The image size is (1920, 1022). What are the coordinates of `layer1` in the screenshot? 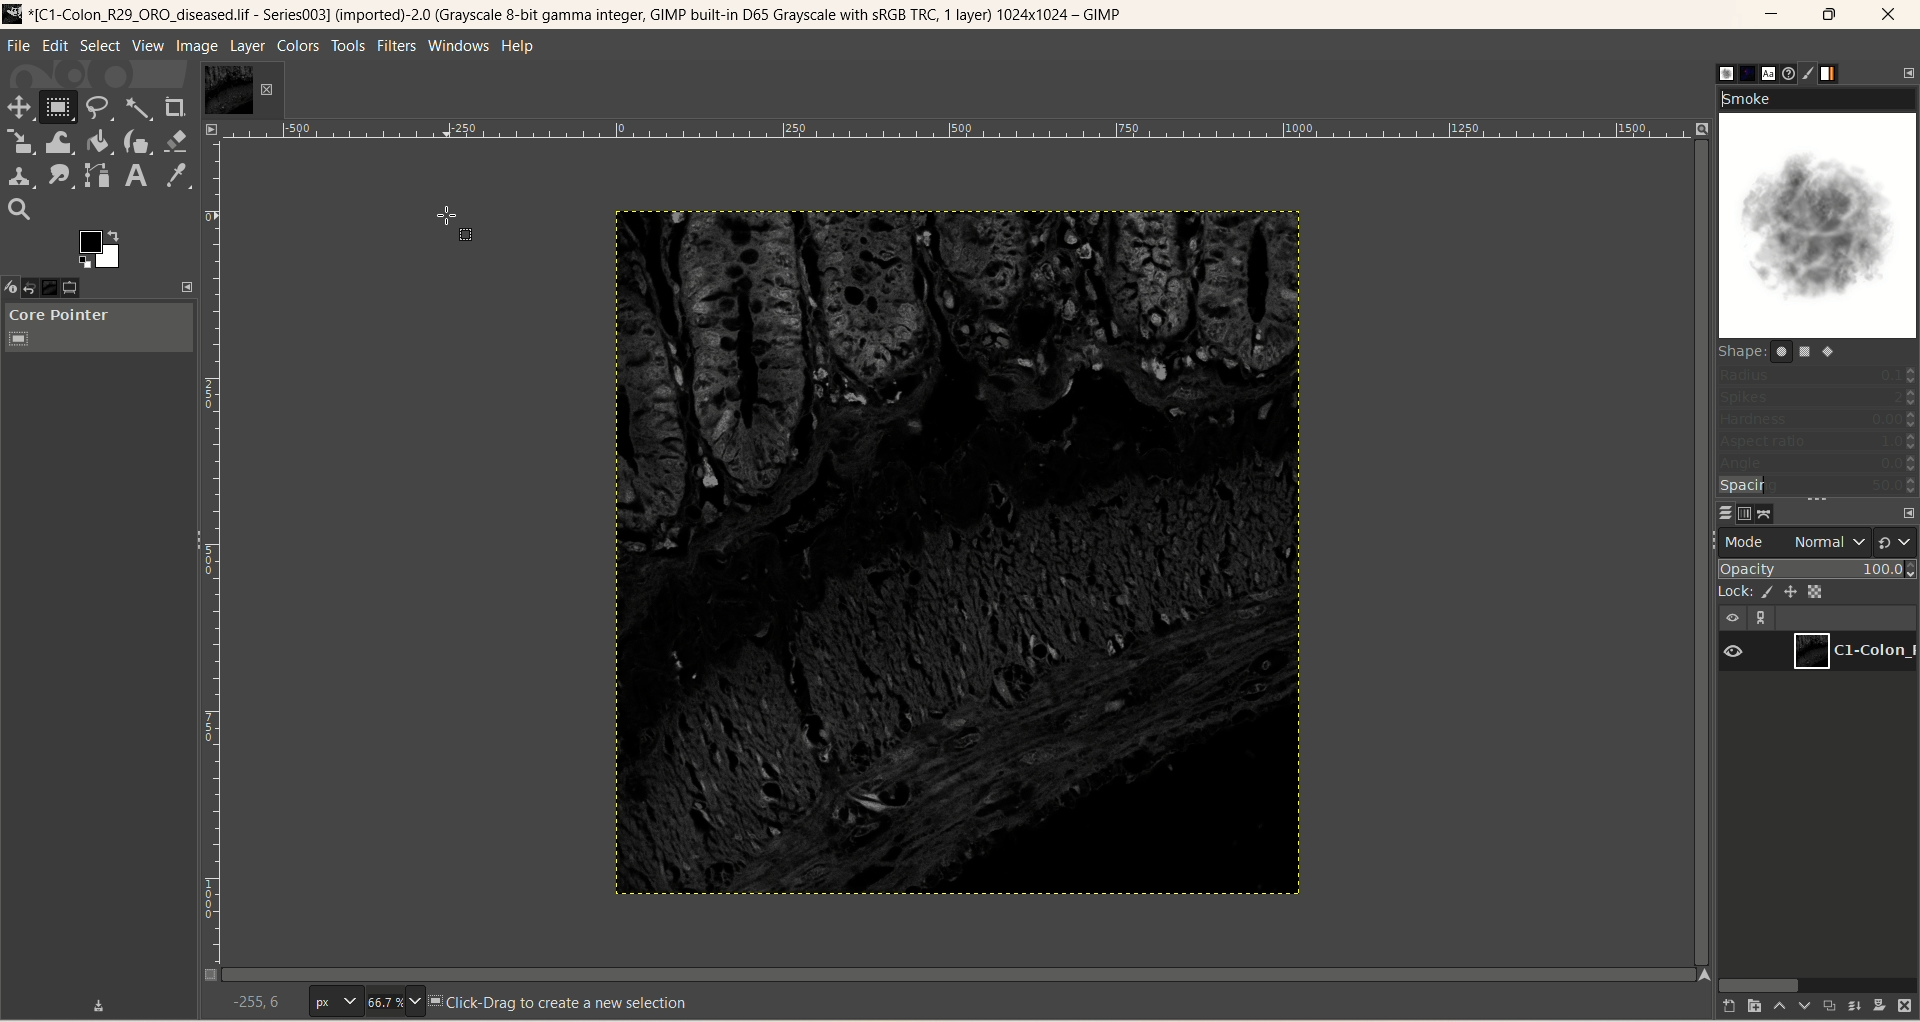 It's located at (1852, 650).